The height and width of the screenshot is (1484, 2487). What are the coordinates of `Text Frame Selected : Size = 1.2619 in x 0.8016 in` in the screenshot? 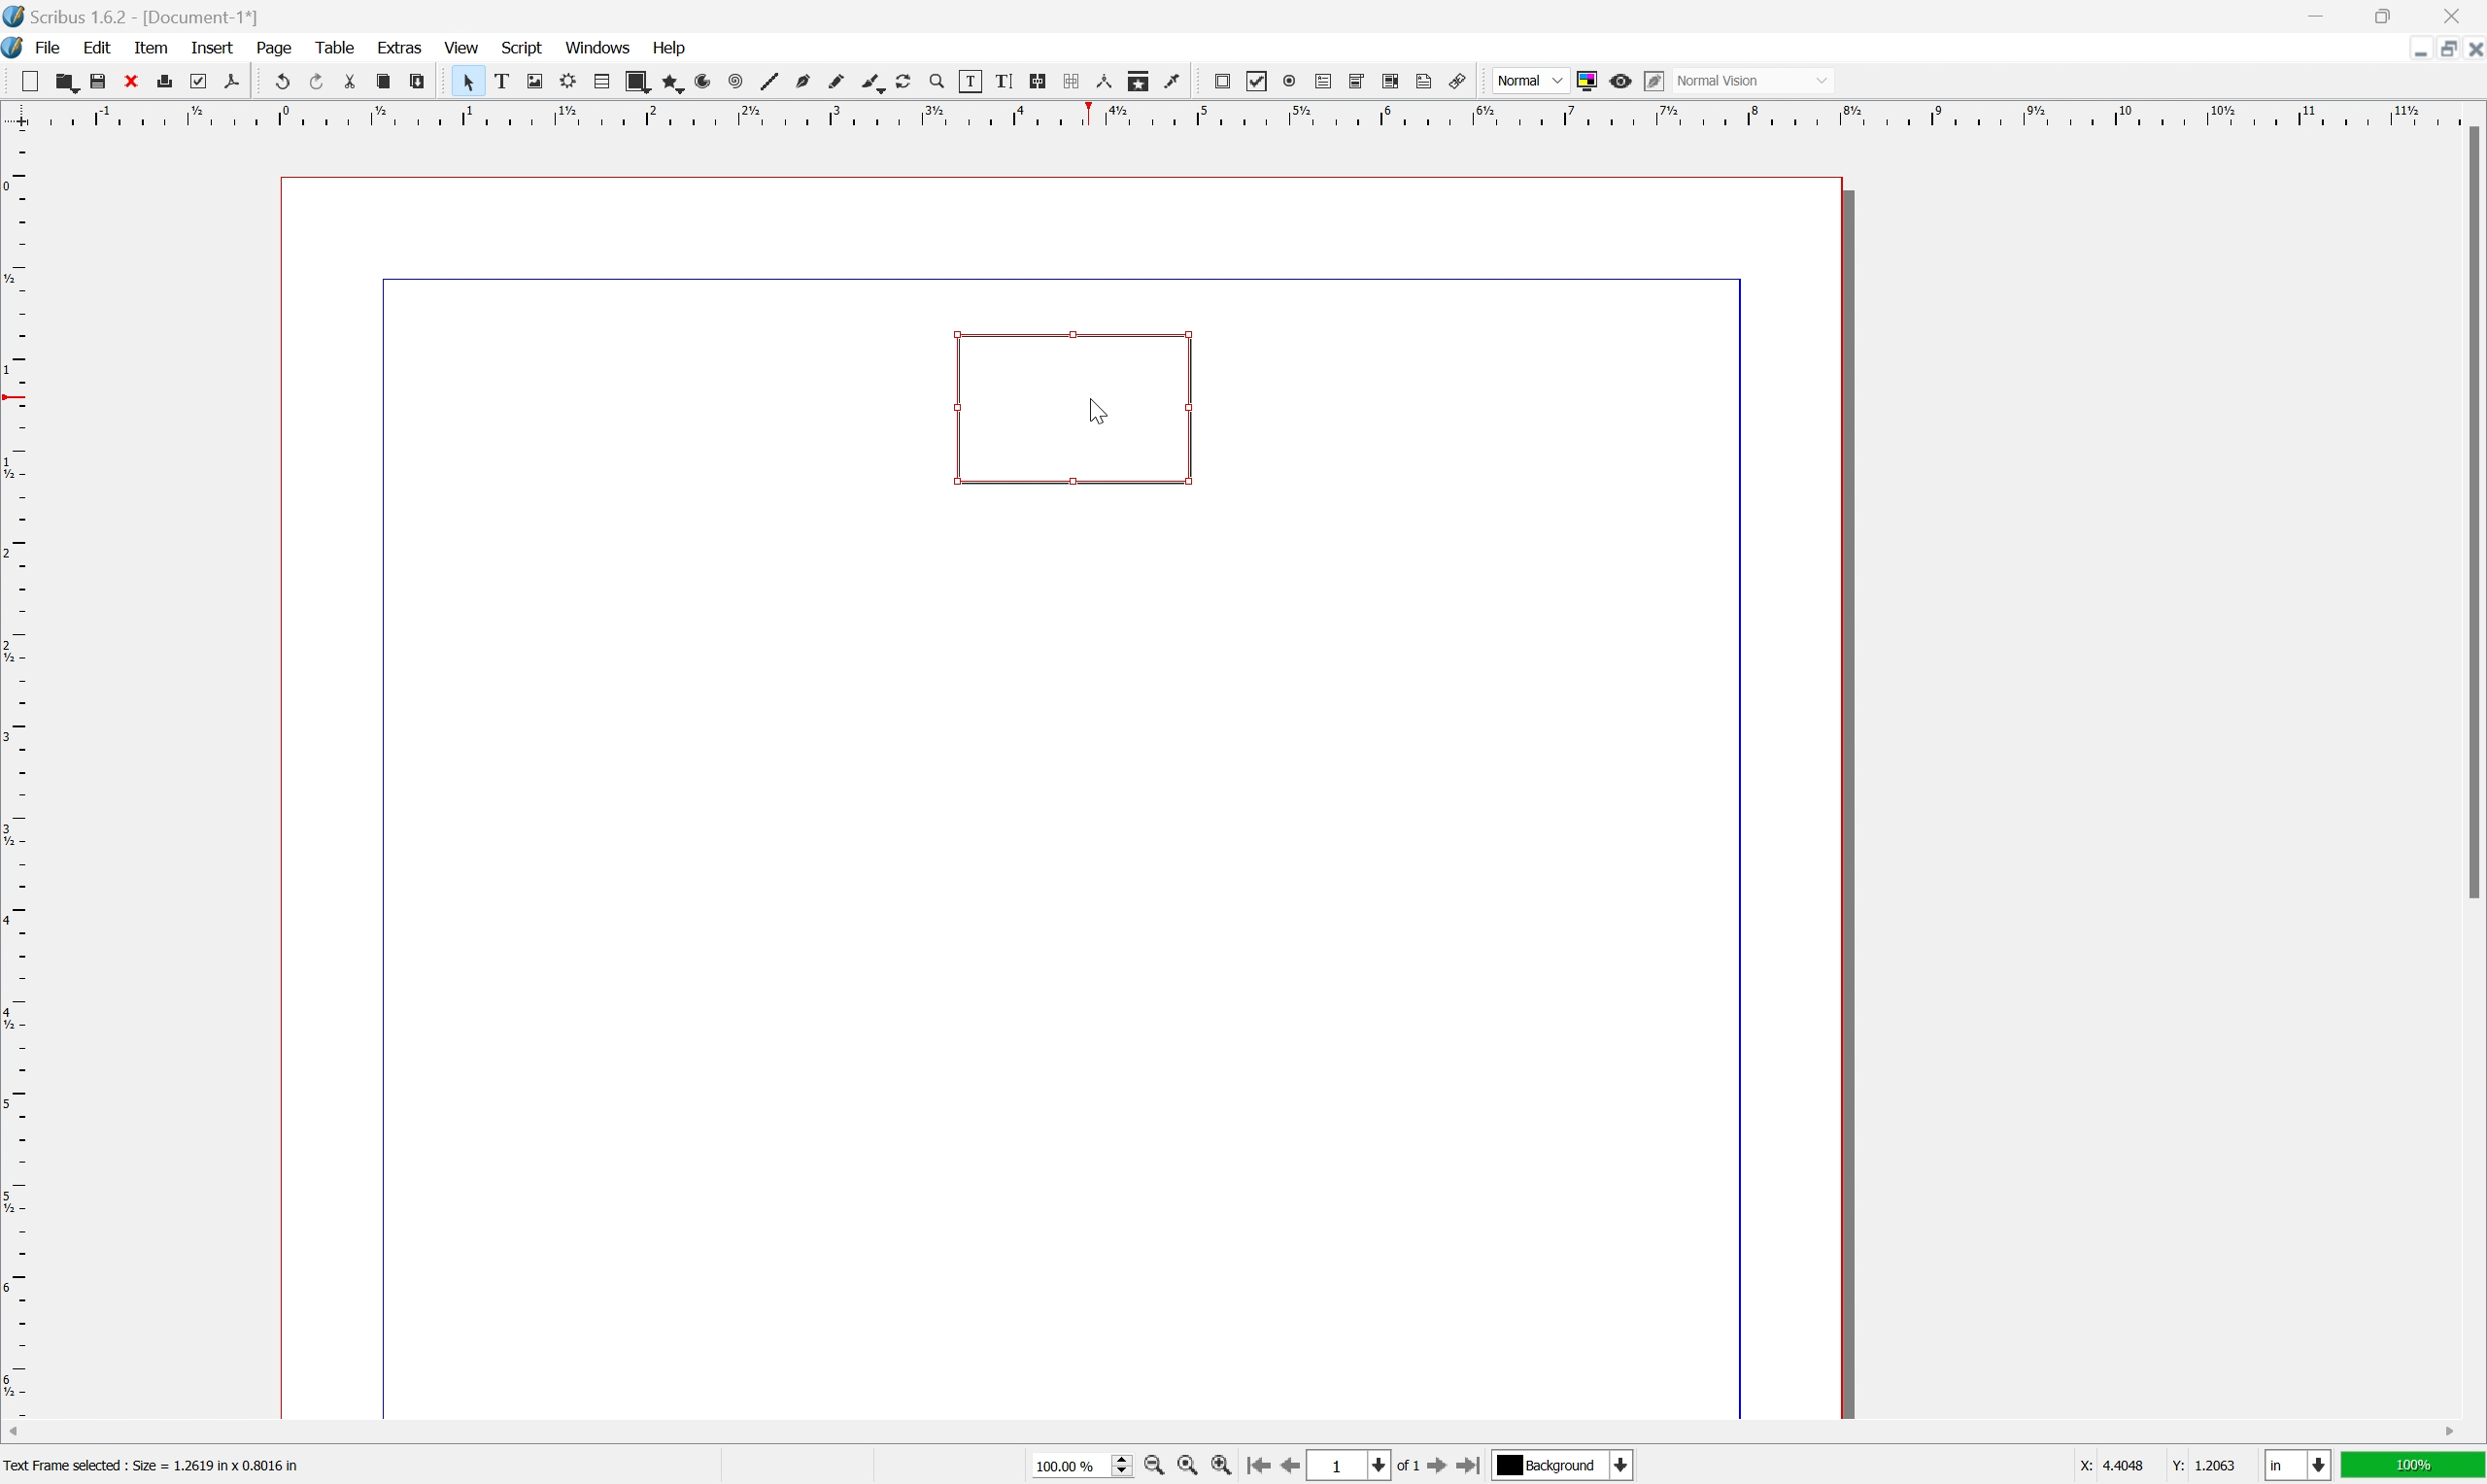 It's located at (180, 1463).